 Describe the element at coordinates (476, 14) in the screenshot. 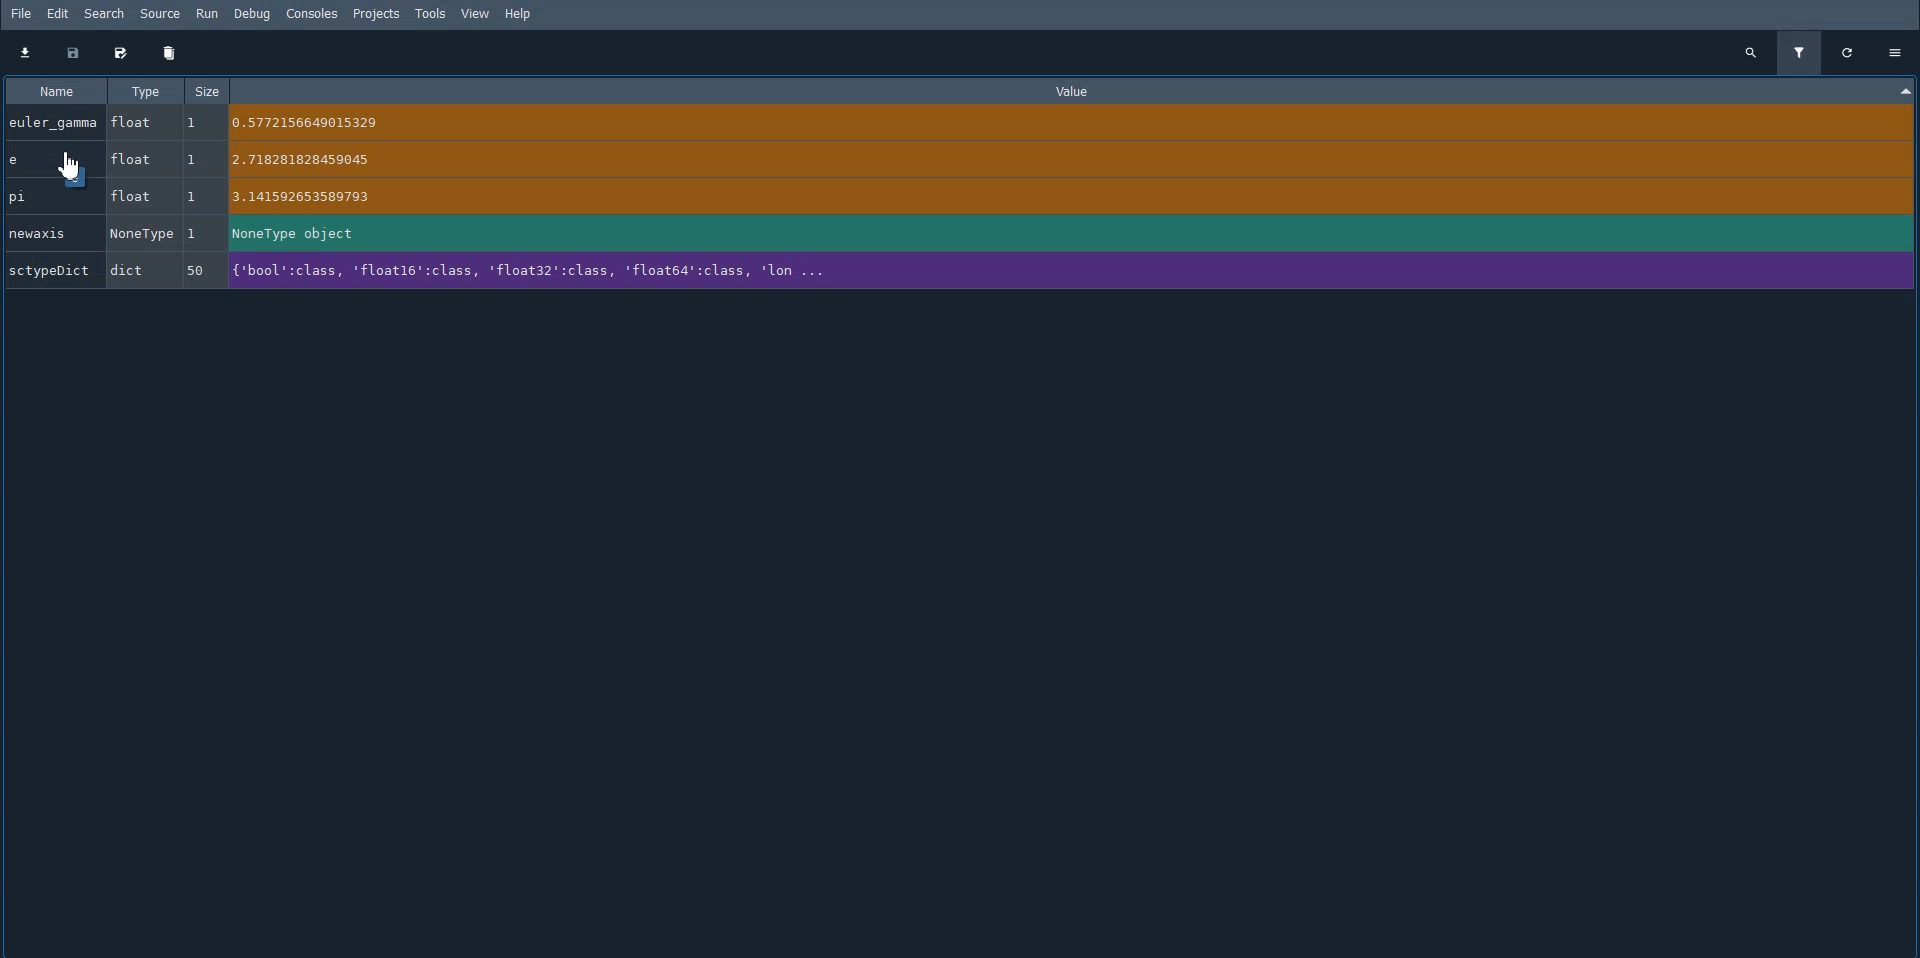

I see `View` at that location.